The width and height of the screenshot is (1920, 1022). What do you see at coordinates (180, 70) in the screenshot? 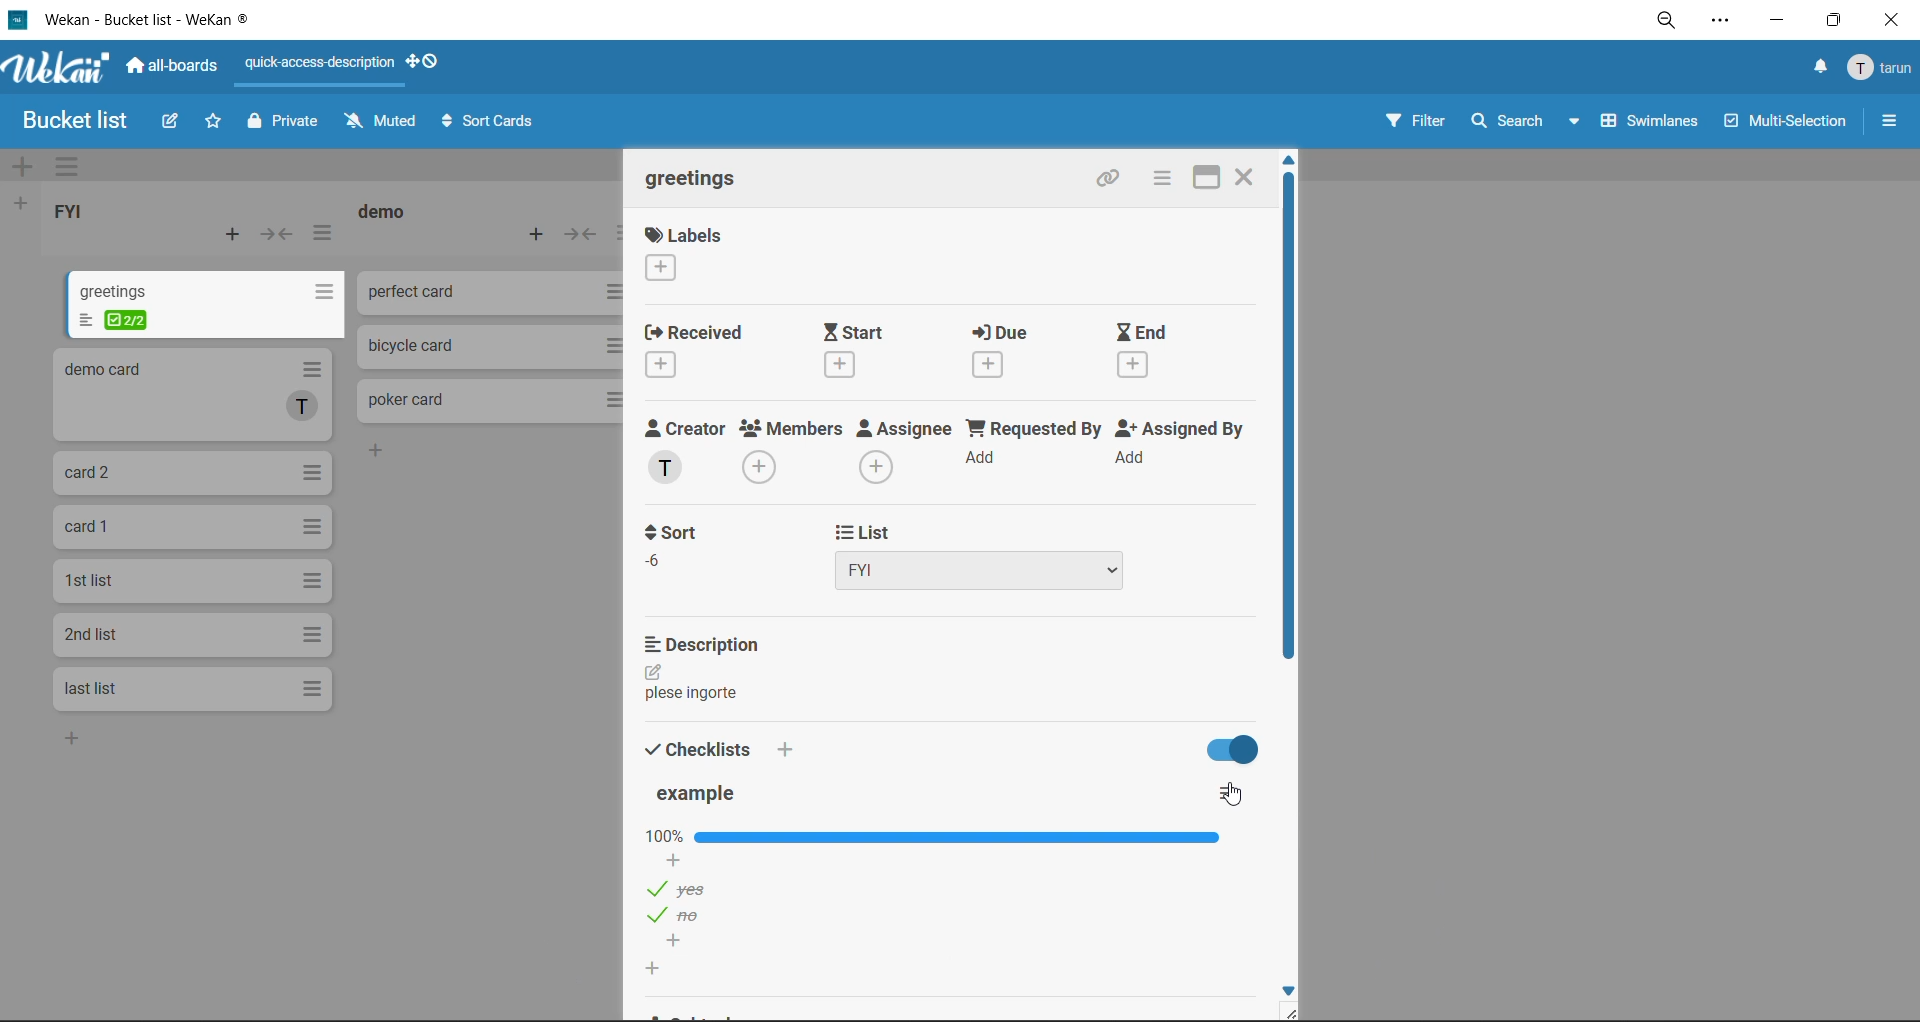
I see `all boards` at bounding box center [180, 70].